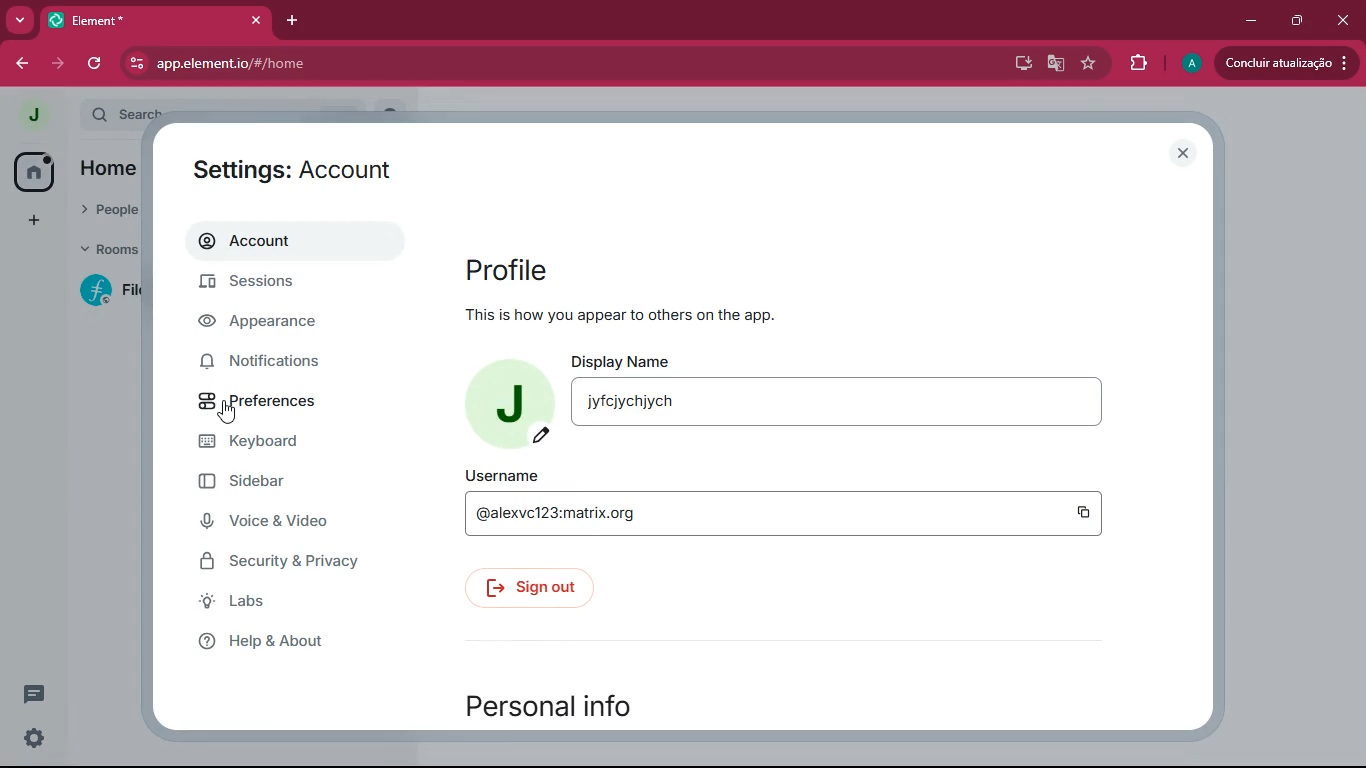  Describe the element at coordinates (318, 63) in the screenshot. I see `app.element.io/#/home` at that location.